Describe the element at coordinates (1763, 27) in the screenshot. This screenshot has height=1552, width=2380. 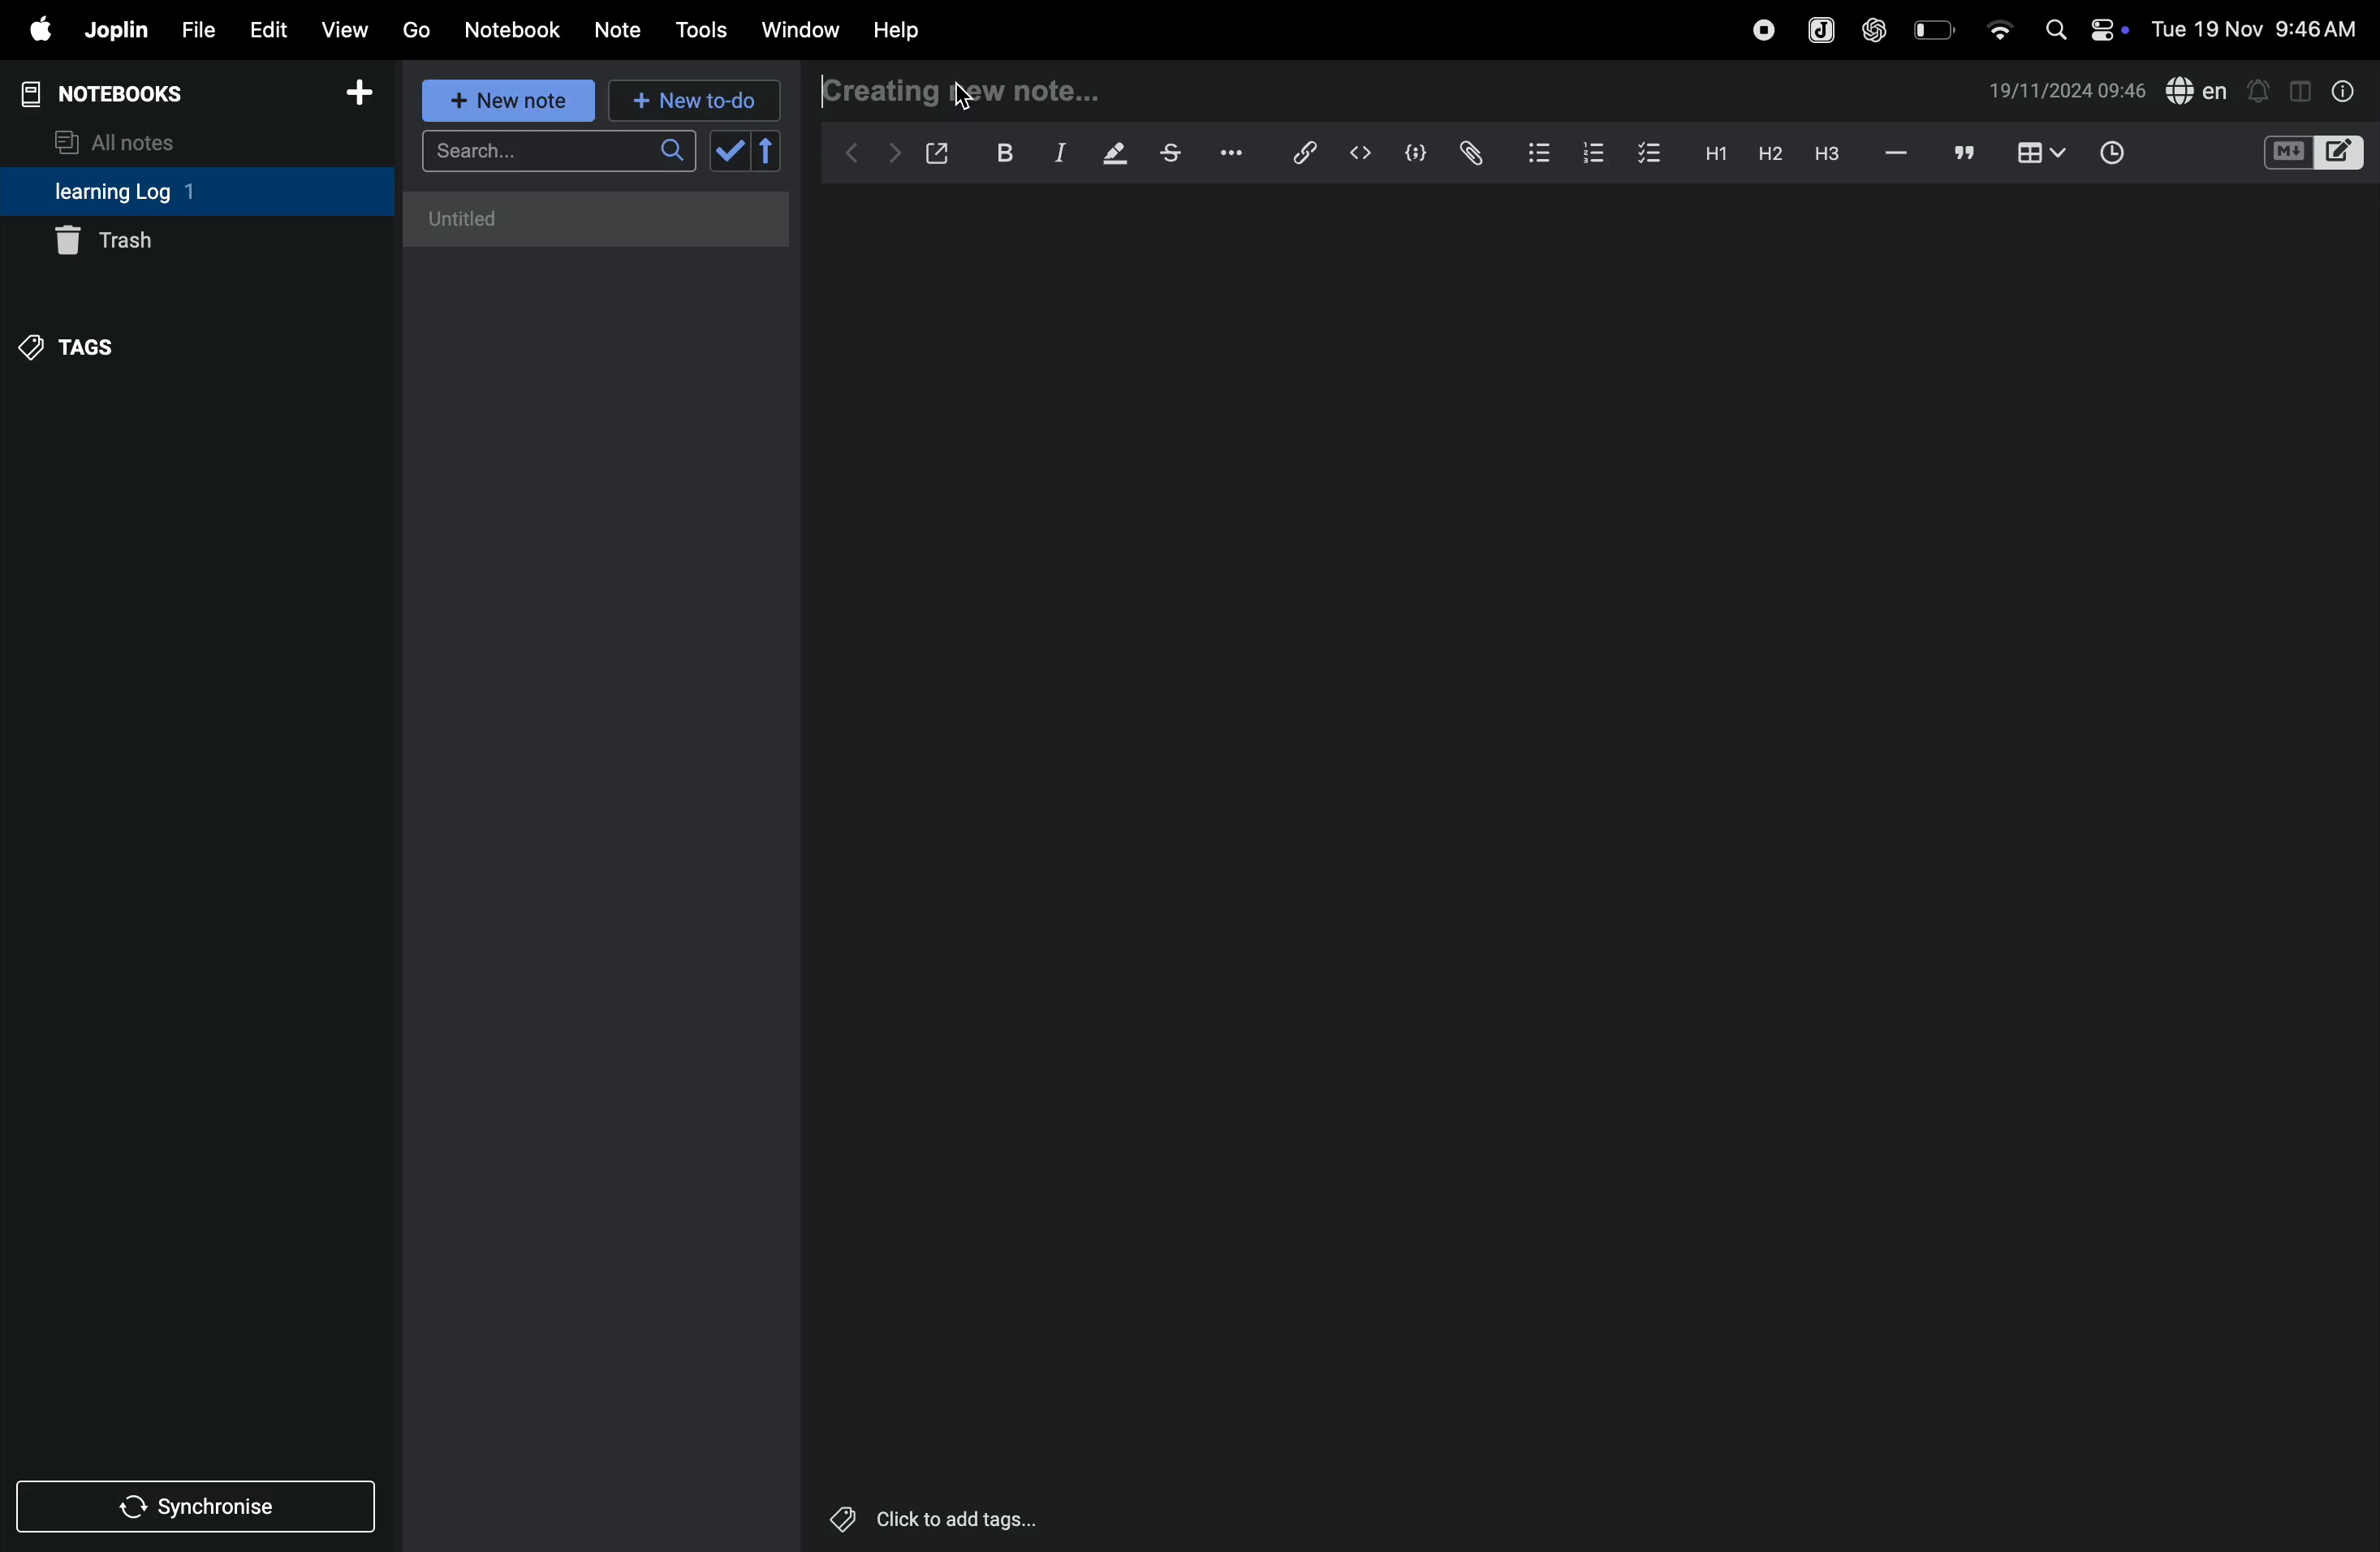
I see `record` at that location.